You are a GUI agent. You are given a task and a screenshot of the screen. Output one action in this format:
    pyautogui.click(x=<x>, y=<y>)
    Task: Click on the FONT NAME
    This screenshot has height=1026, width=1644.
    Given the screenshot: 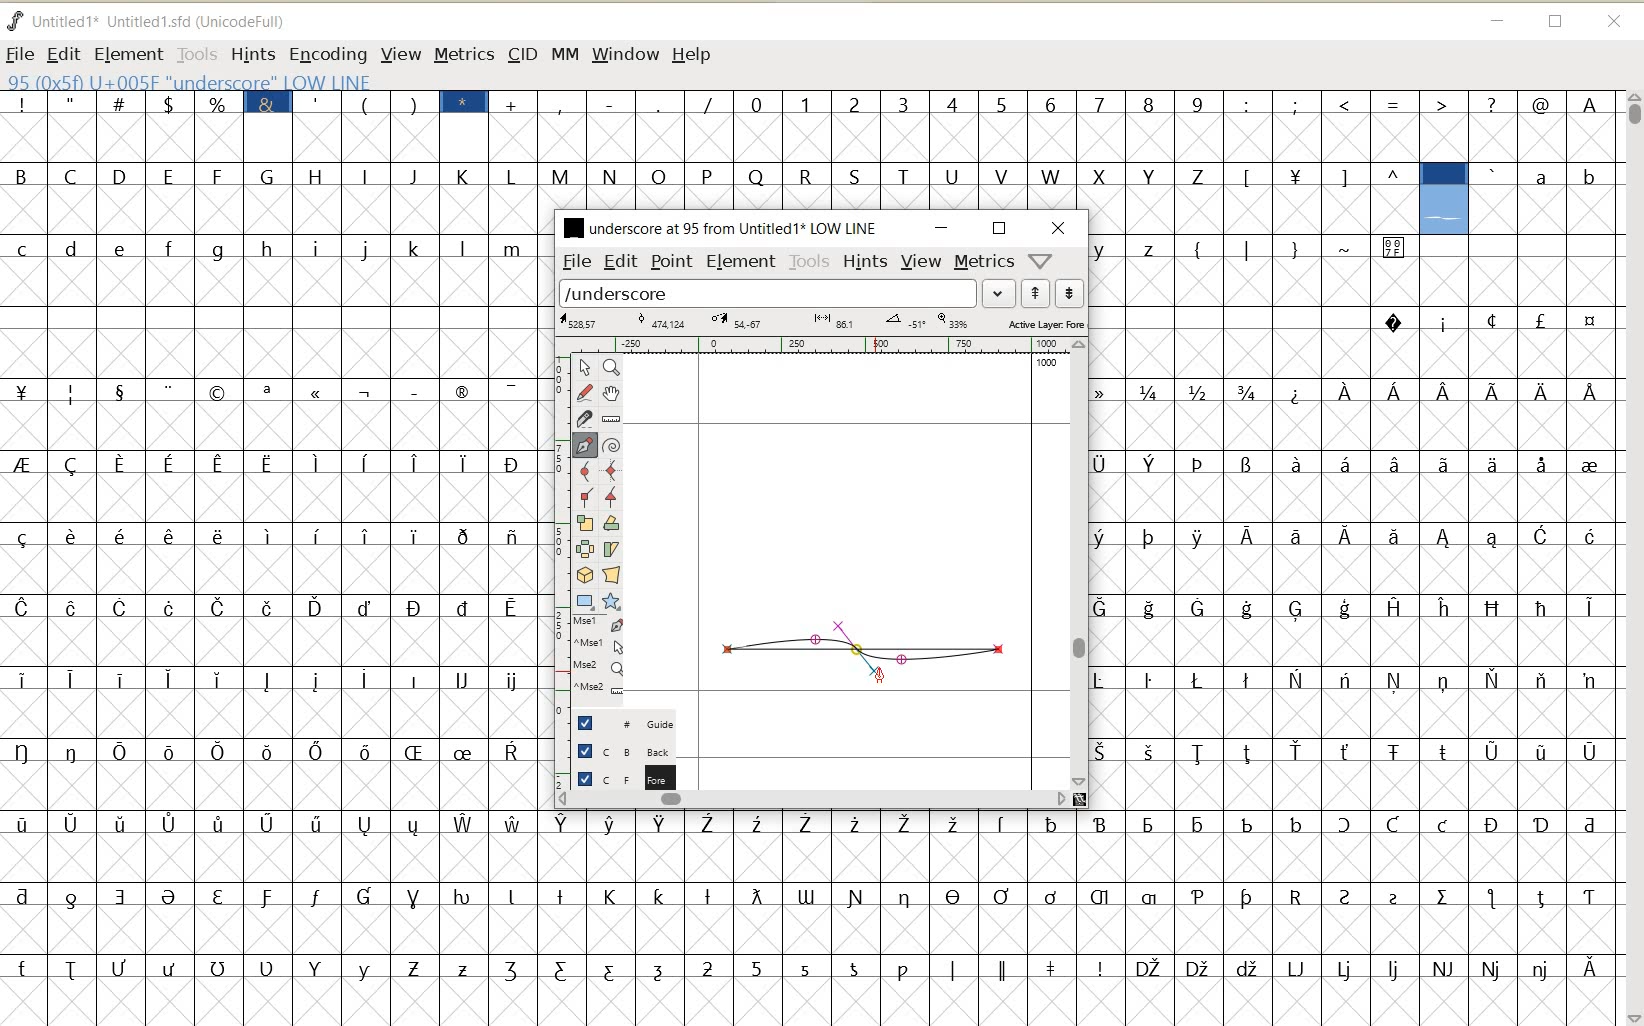 What is the action you would take?
    pyautogui.click(x=718, y=227)
    